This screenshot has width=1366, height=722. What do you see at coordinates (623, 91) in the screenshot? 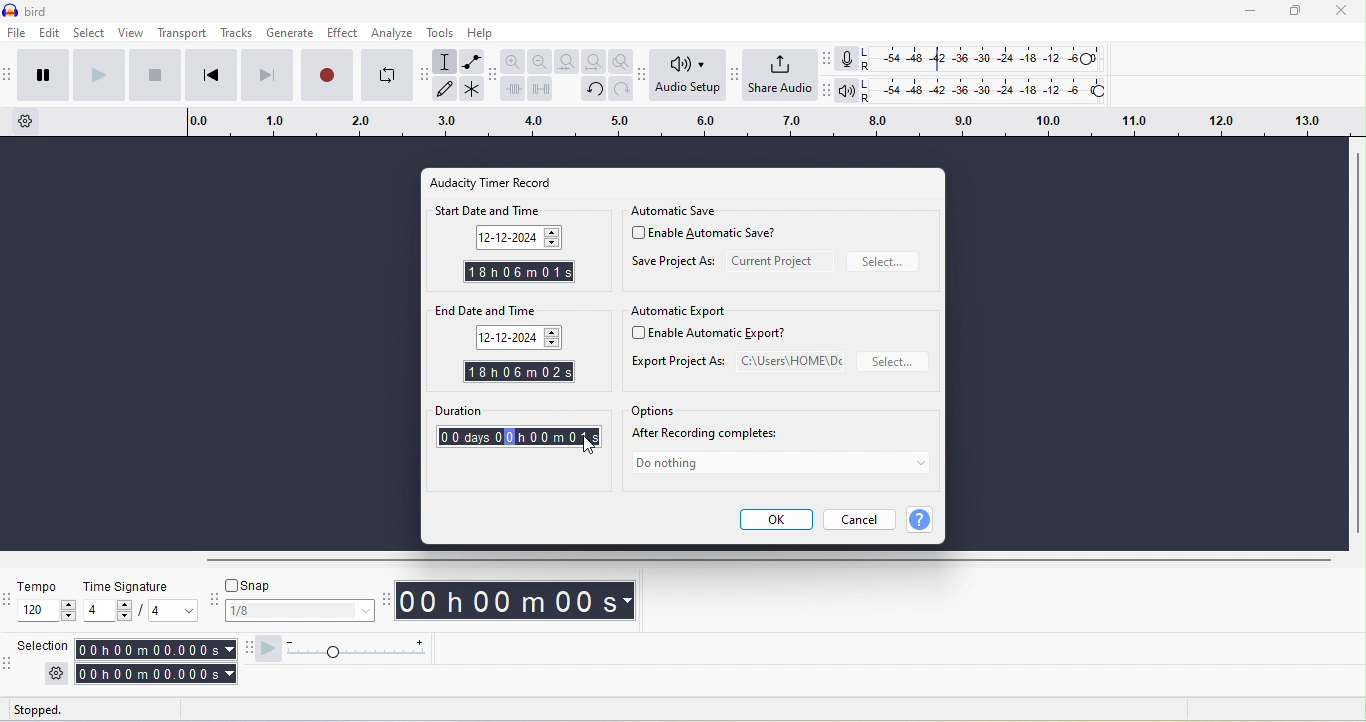
I see `redo` at bounding box center [623, 91].